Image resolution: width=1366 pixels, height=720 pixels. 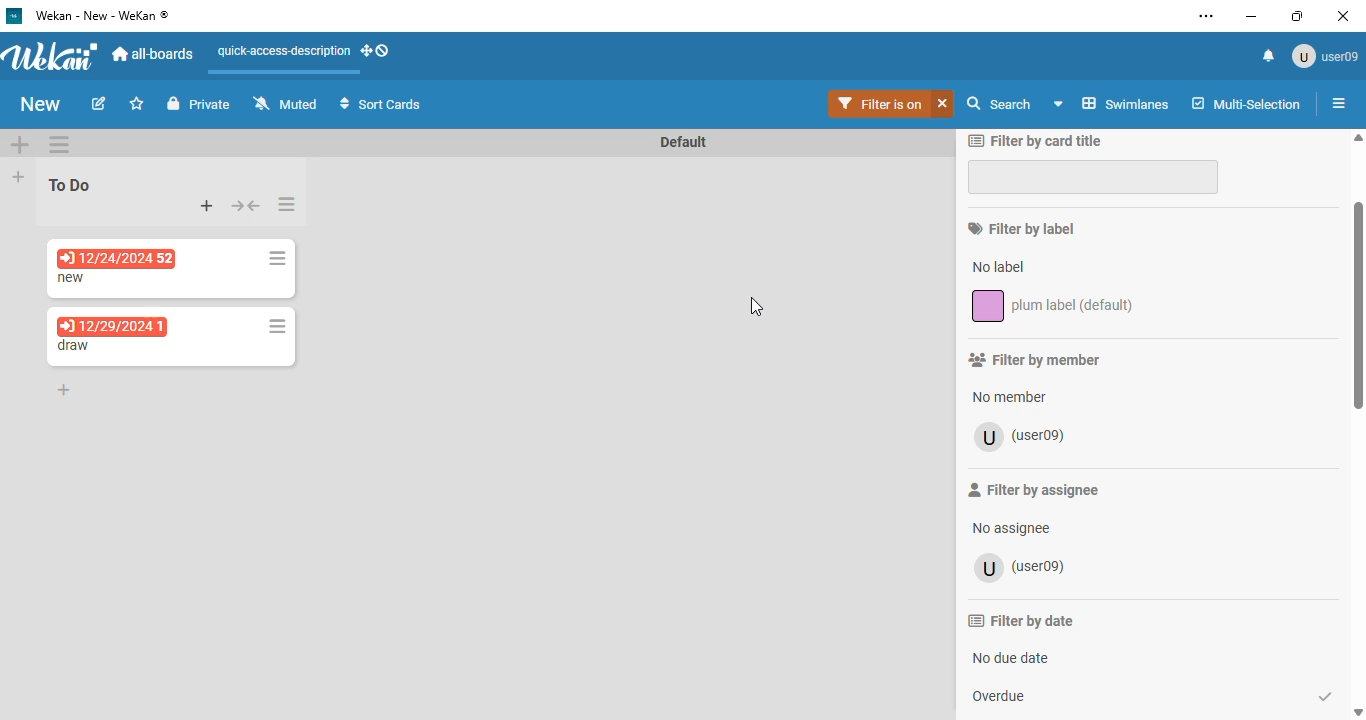 I want to click on edit, so click(x=100, y=103).